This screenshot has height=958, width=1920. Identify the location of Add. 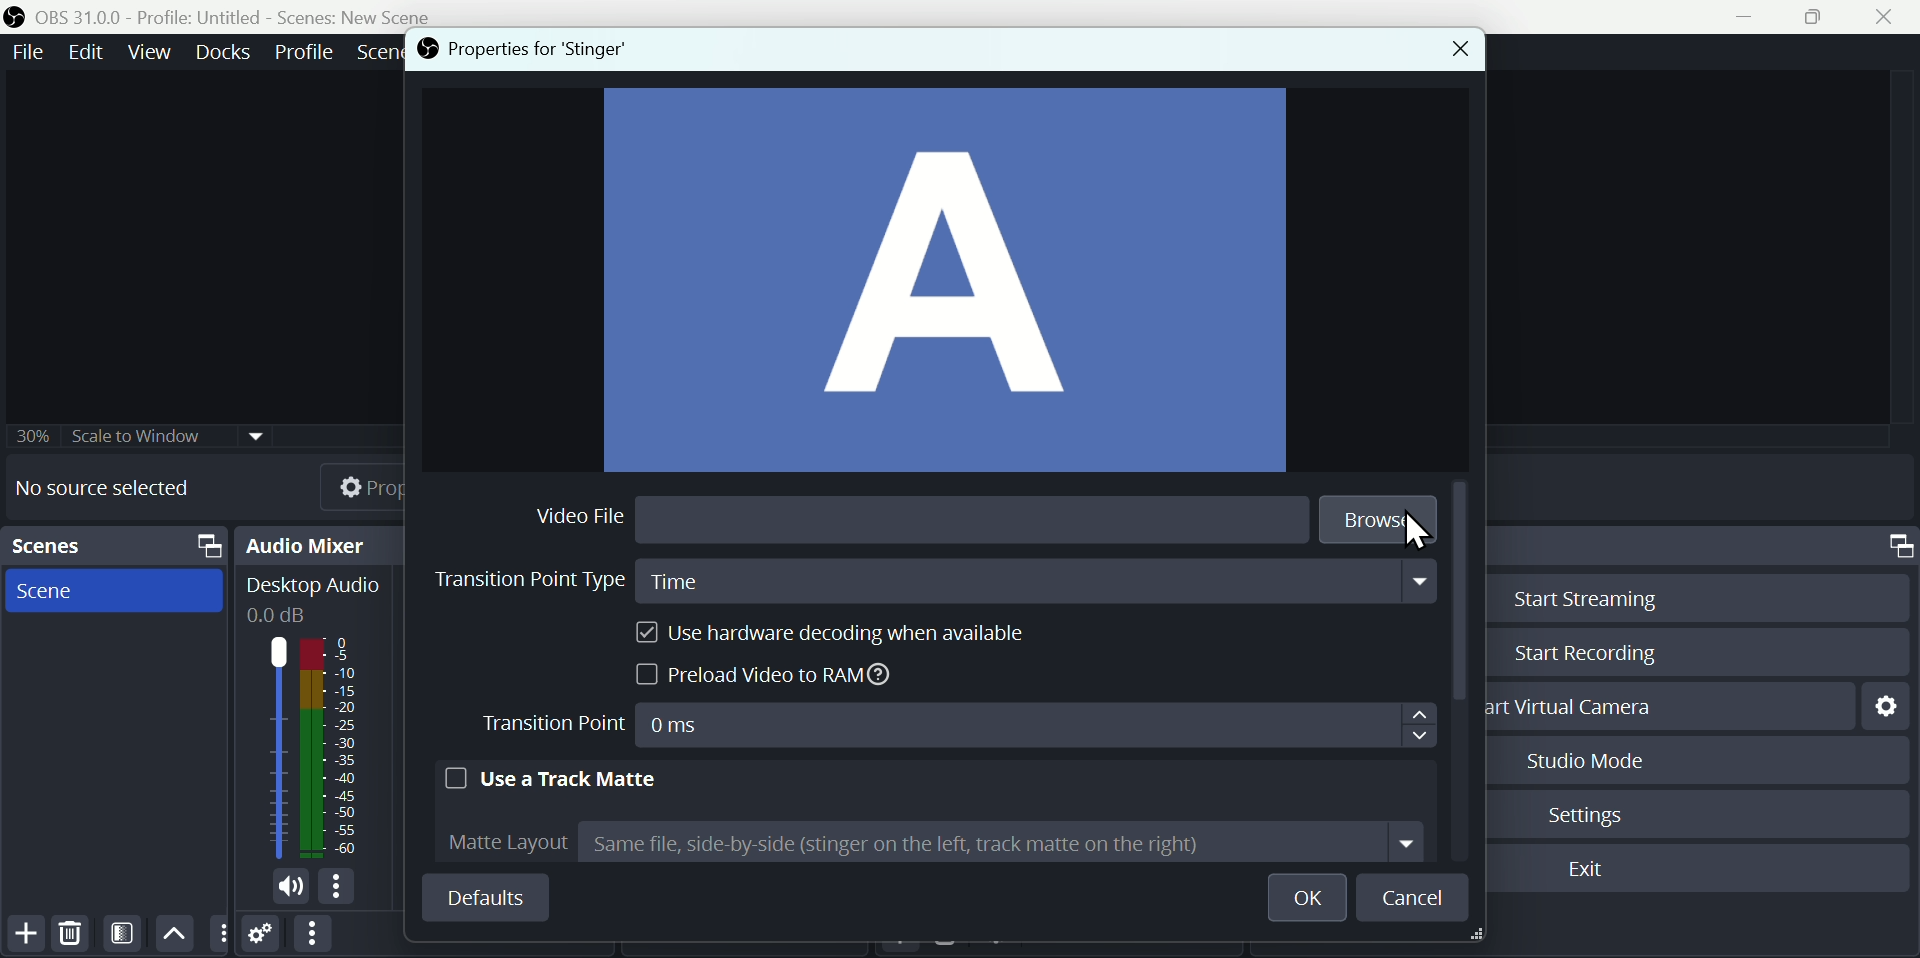
(26, 933).